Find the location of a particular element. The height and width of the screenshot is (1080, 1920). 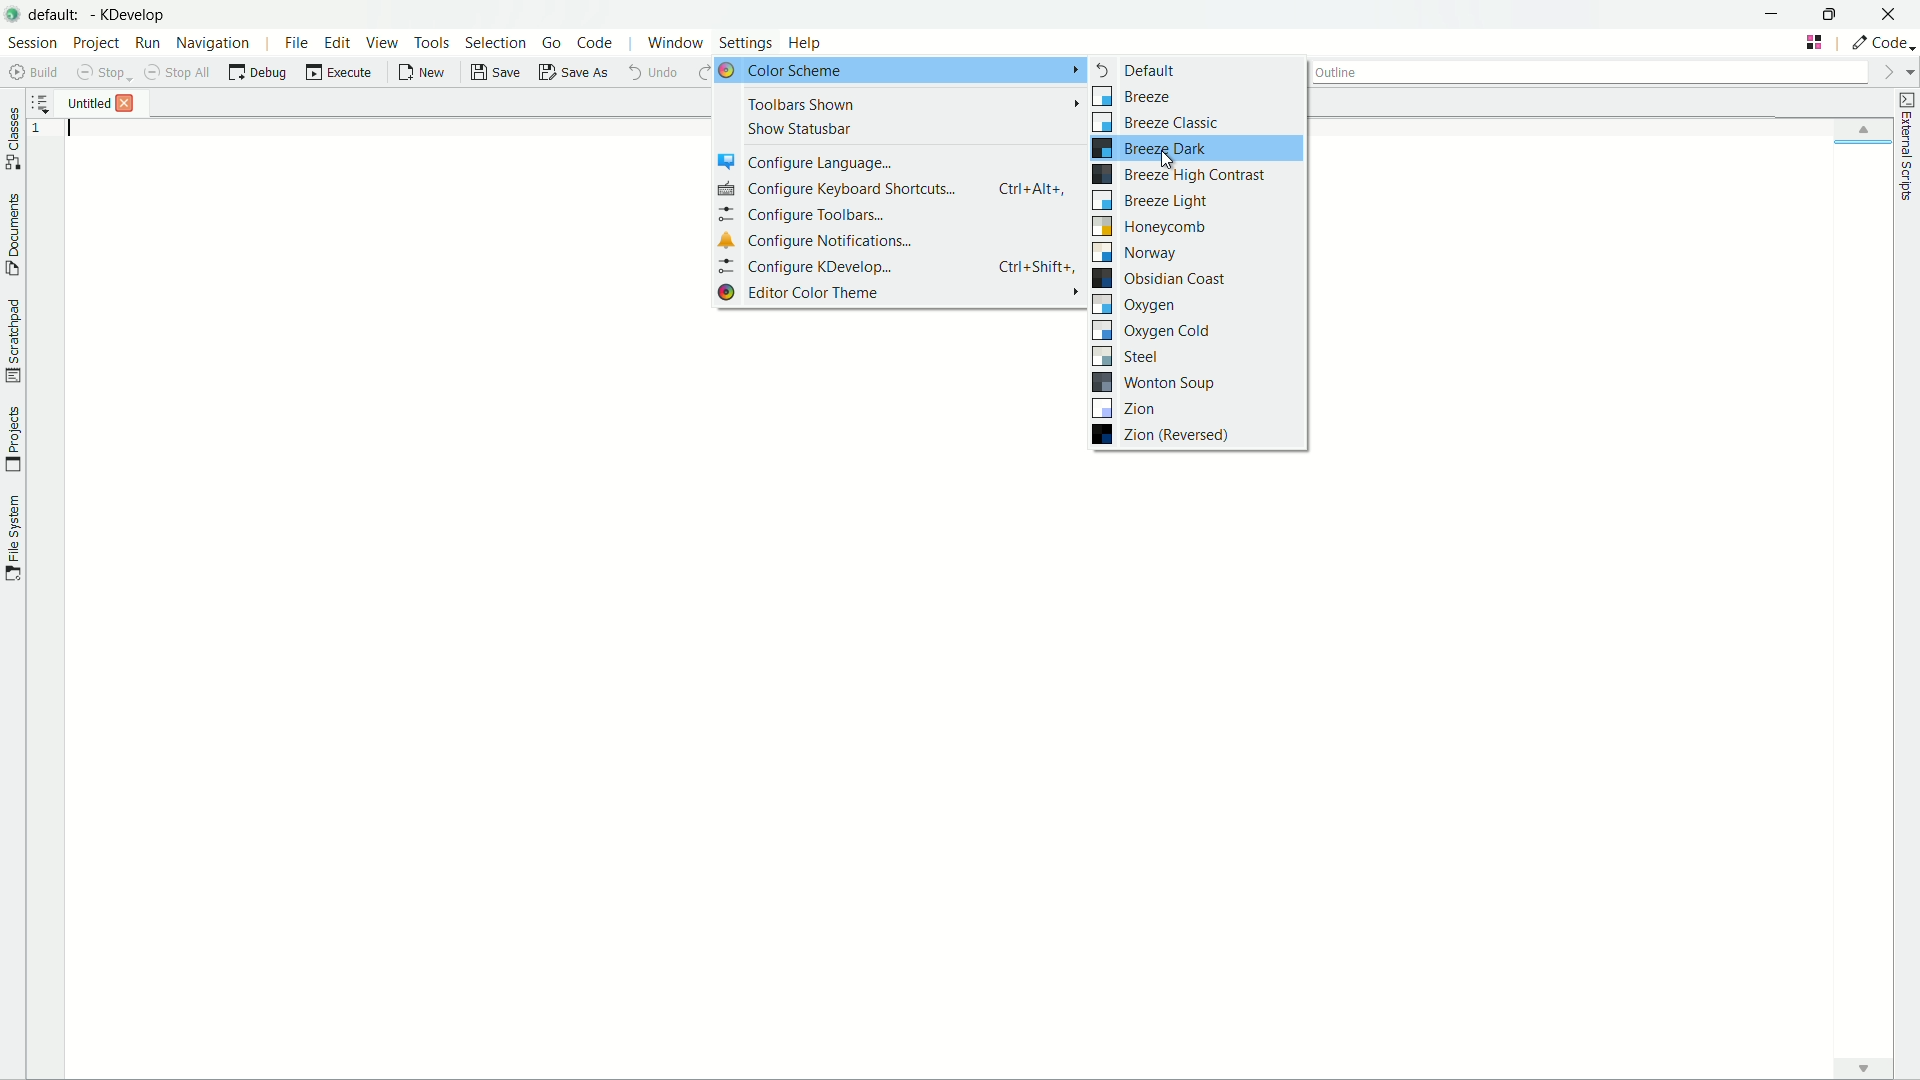

toggle scratchpad is located at coordinates (14, 343).